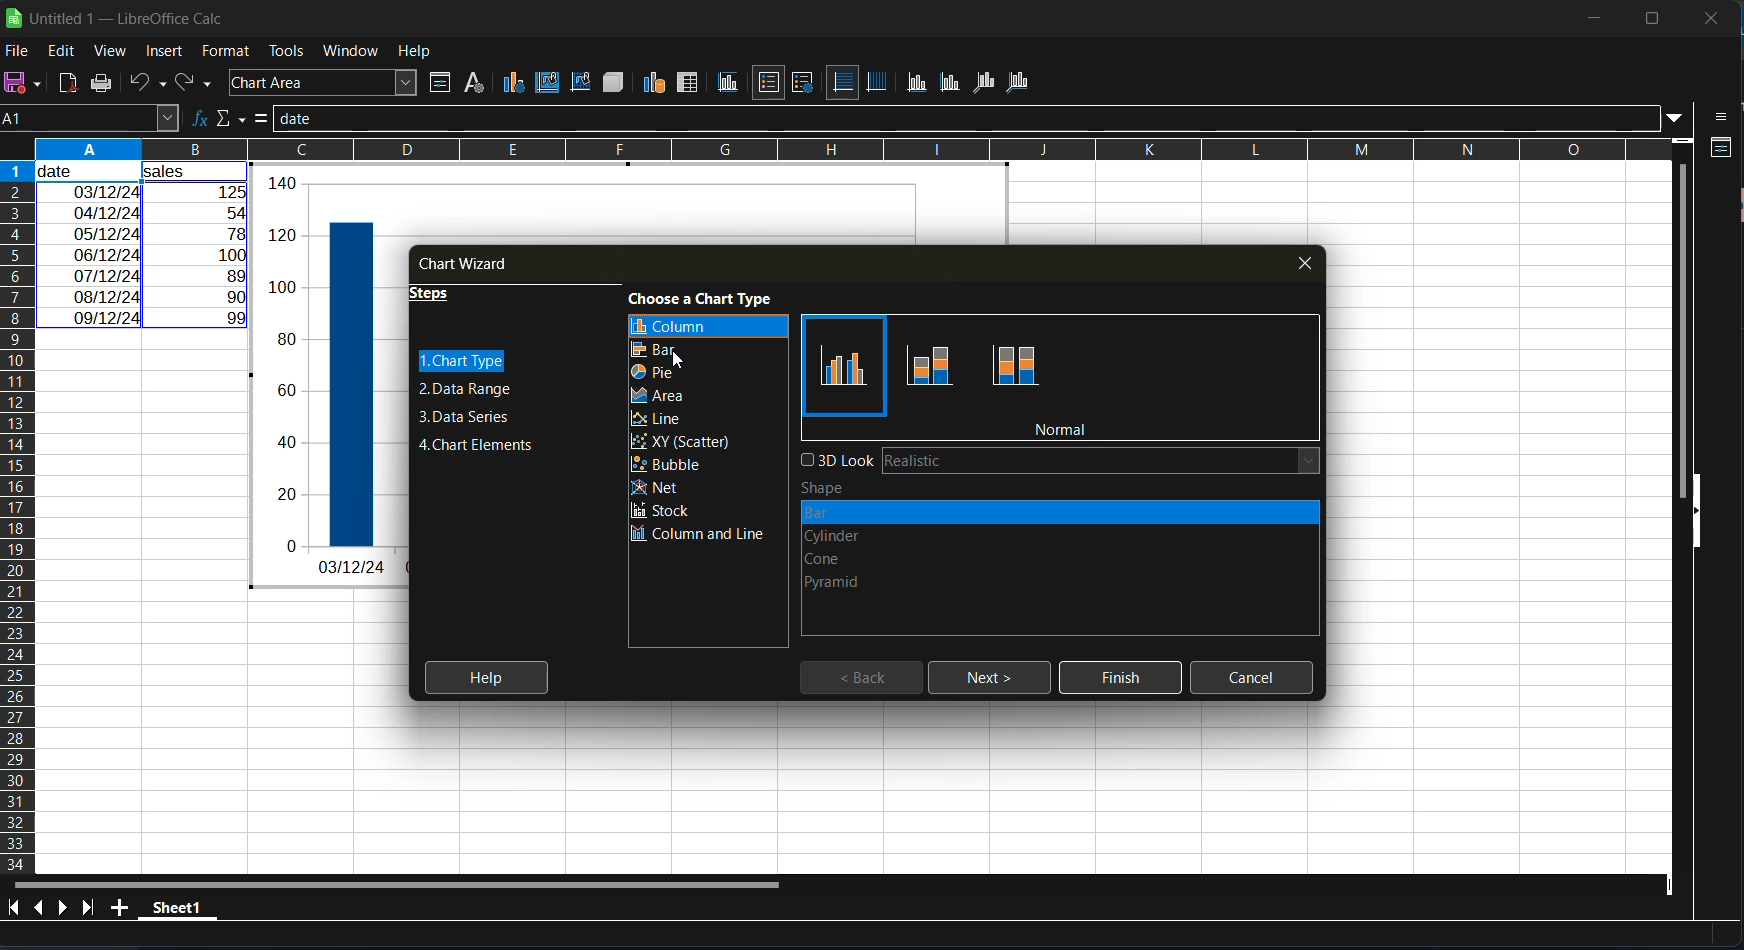 Image resolution: width=1744 pixels, height=950 pixels. What do you see at coordinates (463, 387) in the screenshot?
I see `data range` at bounding box center [463, 387].